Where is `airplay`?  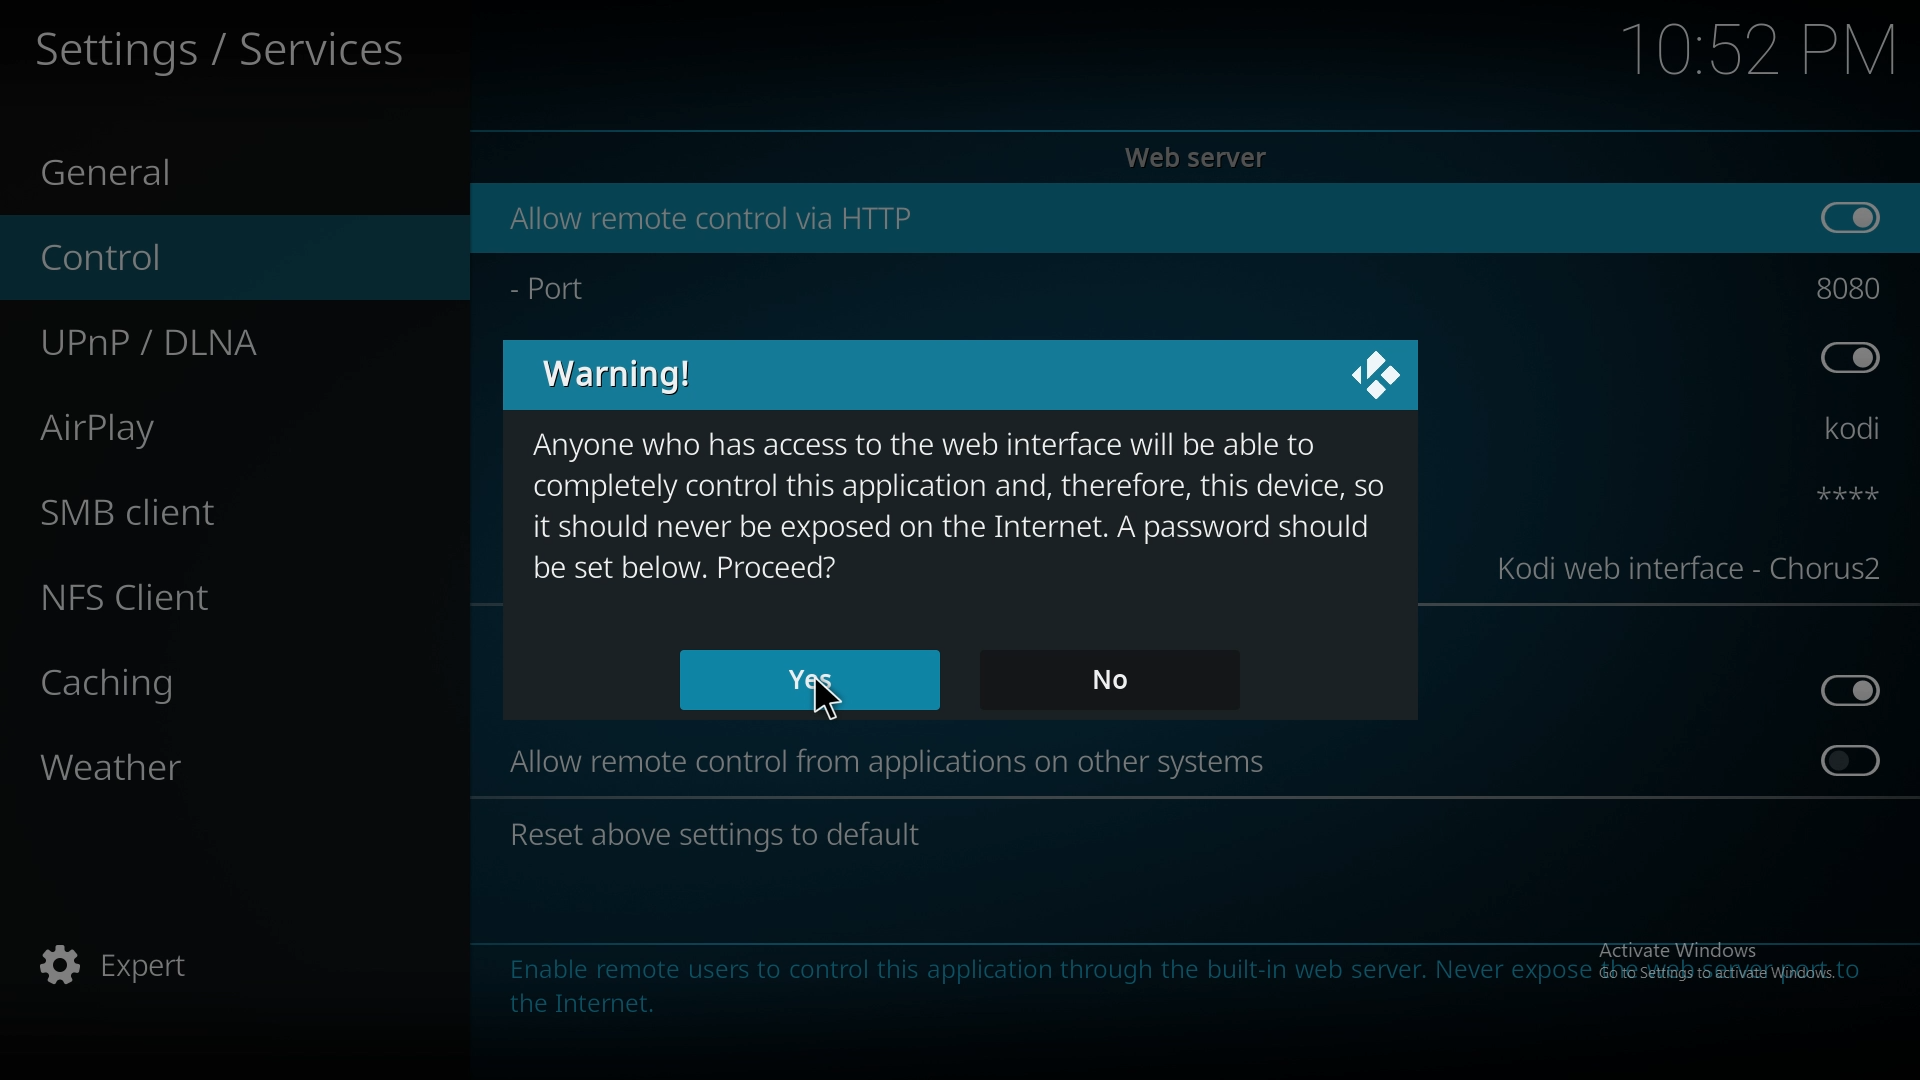
airplay is located at coordinates (202, 424).